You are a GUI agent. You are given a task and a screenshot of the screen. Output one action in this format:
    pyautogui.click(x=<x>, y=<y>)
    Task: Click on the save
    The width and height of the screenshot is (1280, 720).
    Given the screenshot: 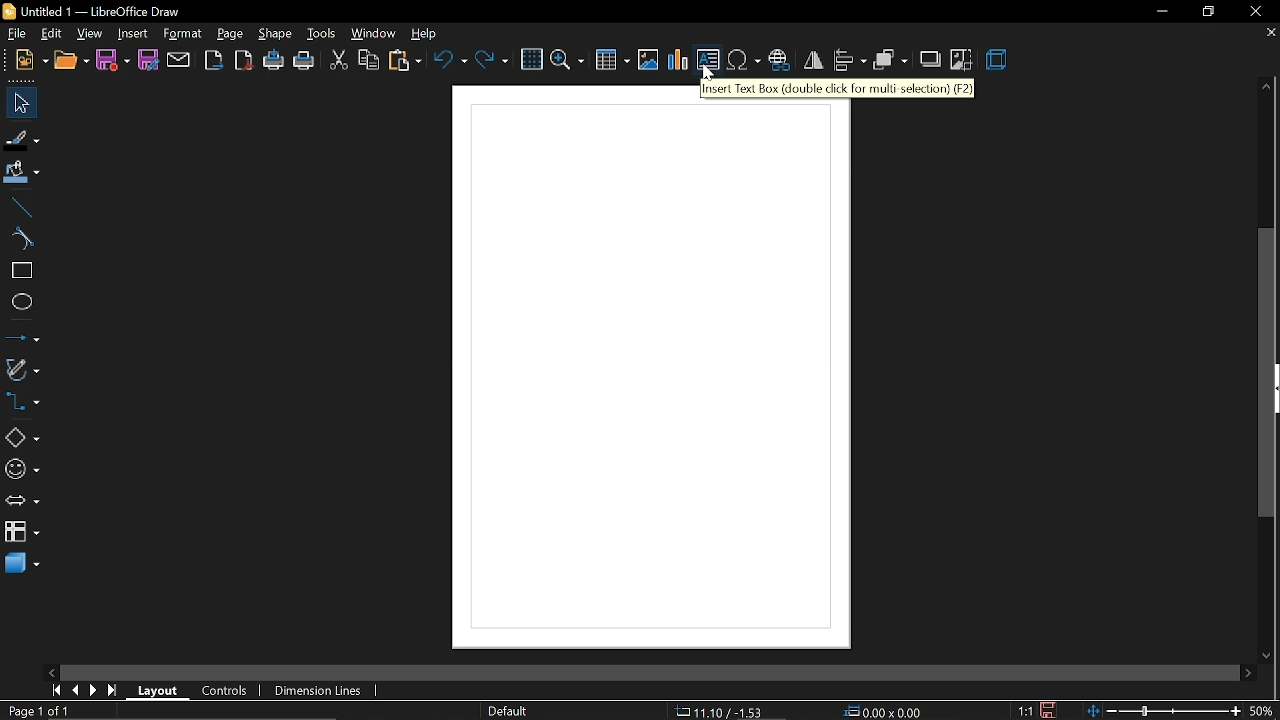 What is the action you would take?
    pyautogui.click(x=113, y=59)
    